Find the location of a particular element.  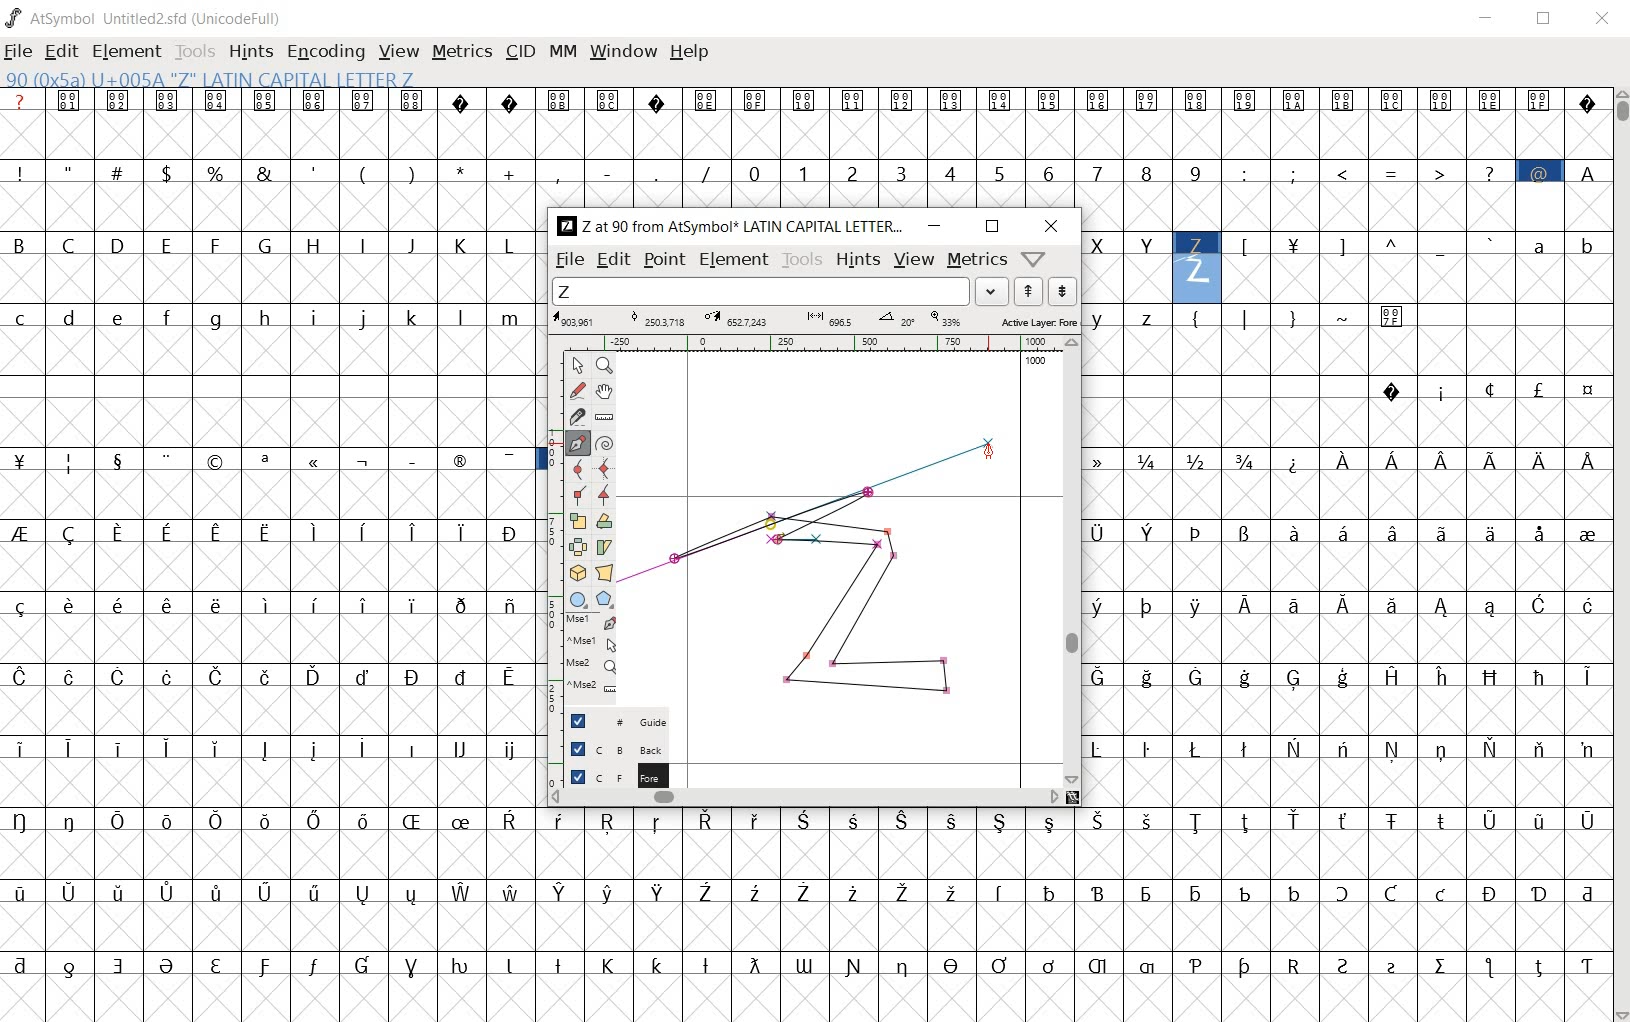

90(0x5a) U+005A "Z" LATIN CAPITAL LETTER Z is located at coordinates (209, 80).